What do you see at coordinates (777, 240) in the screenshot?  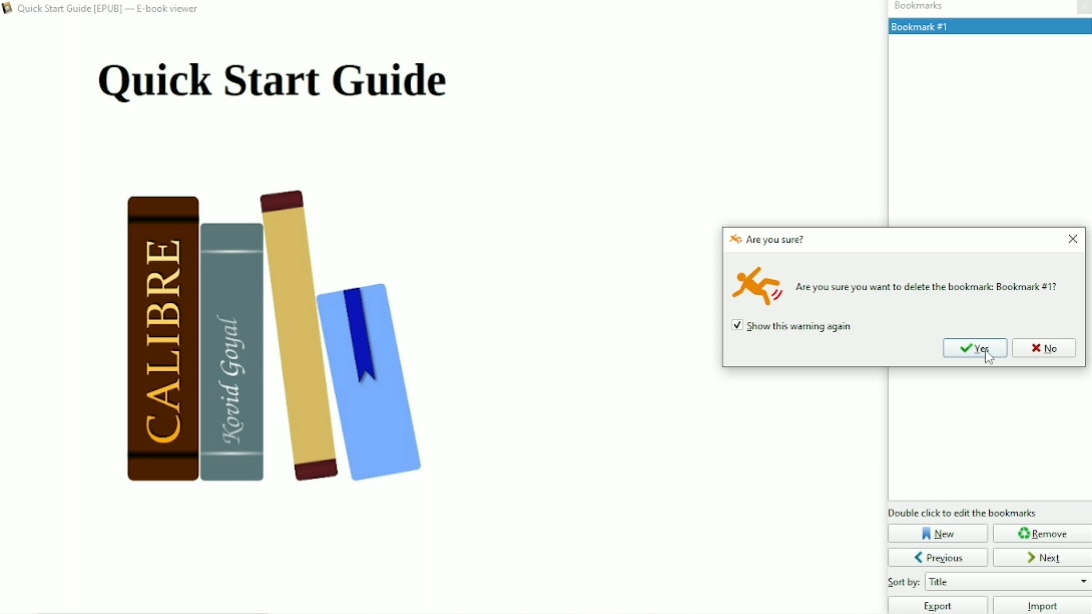 I see `Are you sure` at bounding box center [777, 240].